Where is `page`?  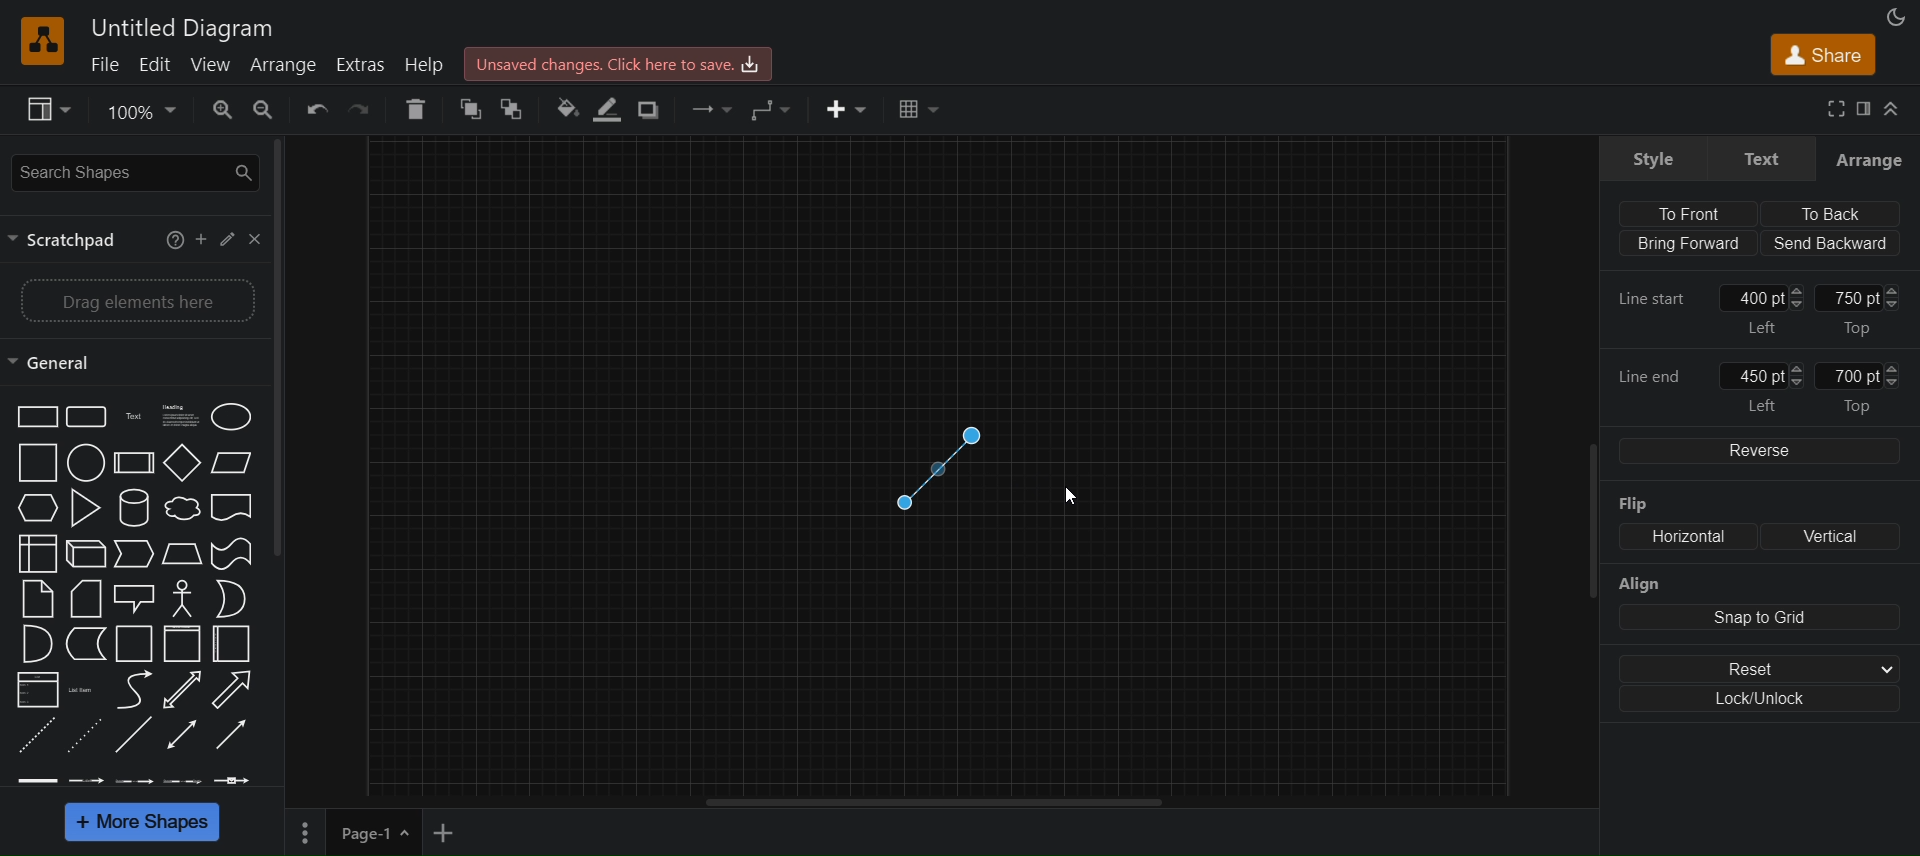 page is located at coordinates (306, 832).